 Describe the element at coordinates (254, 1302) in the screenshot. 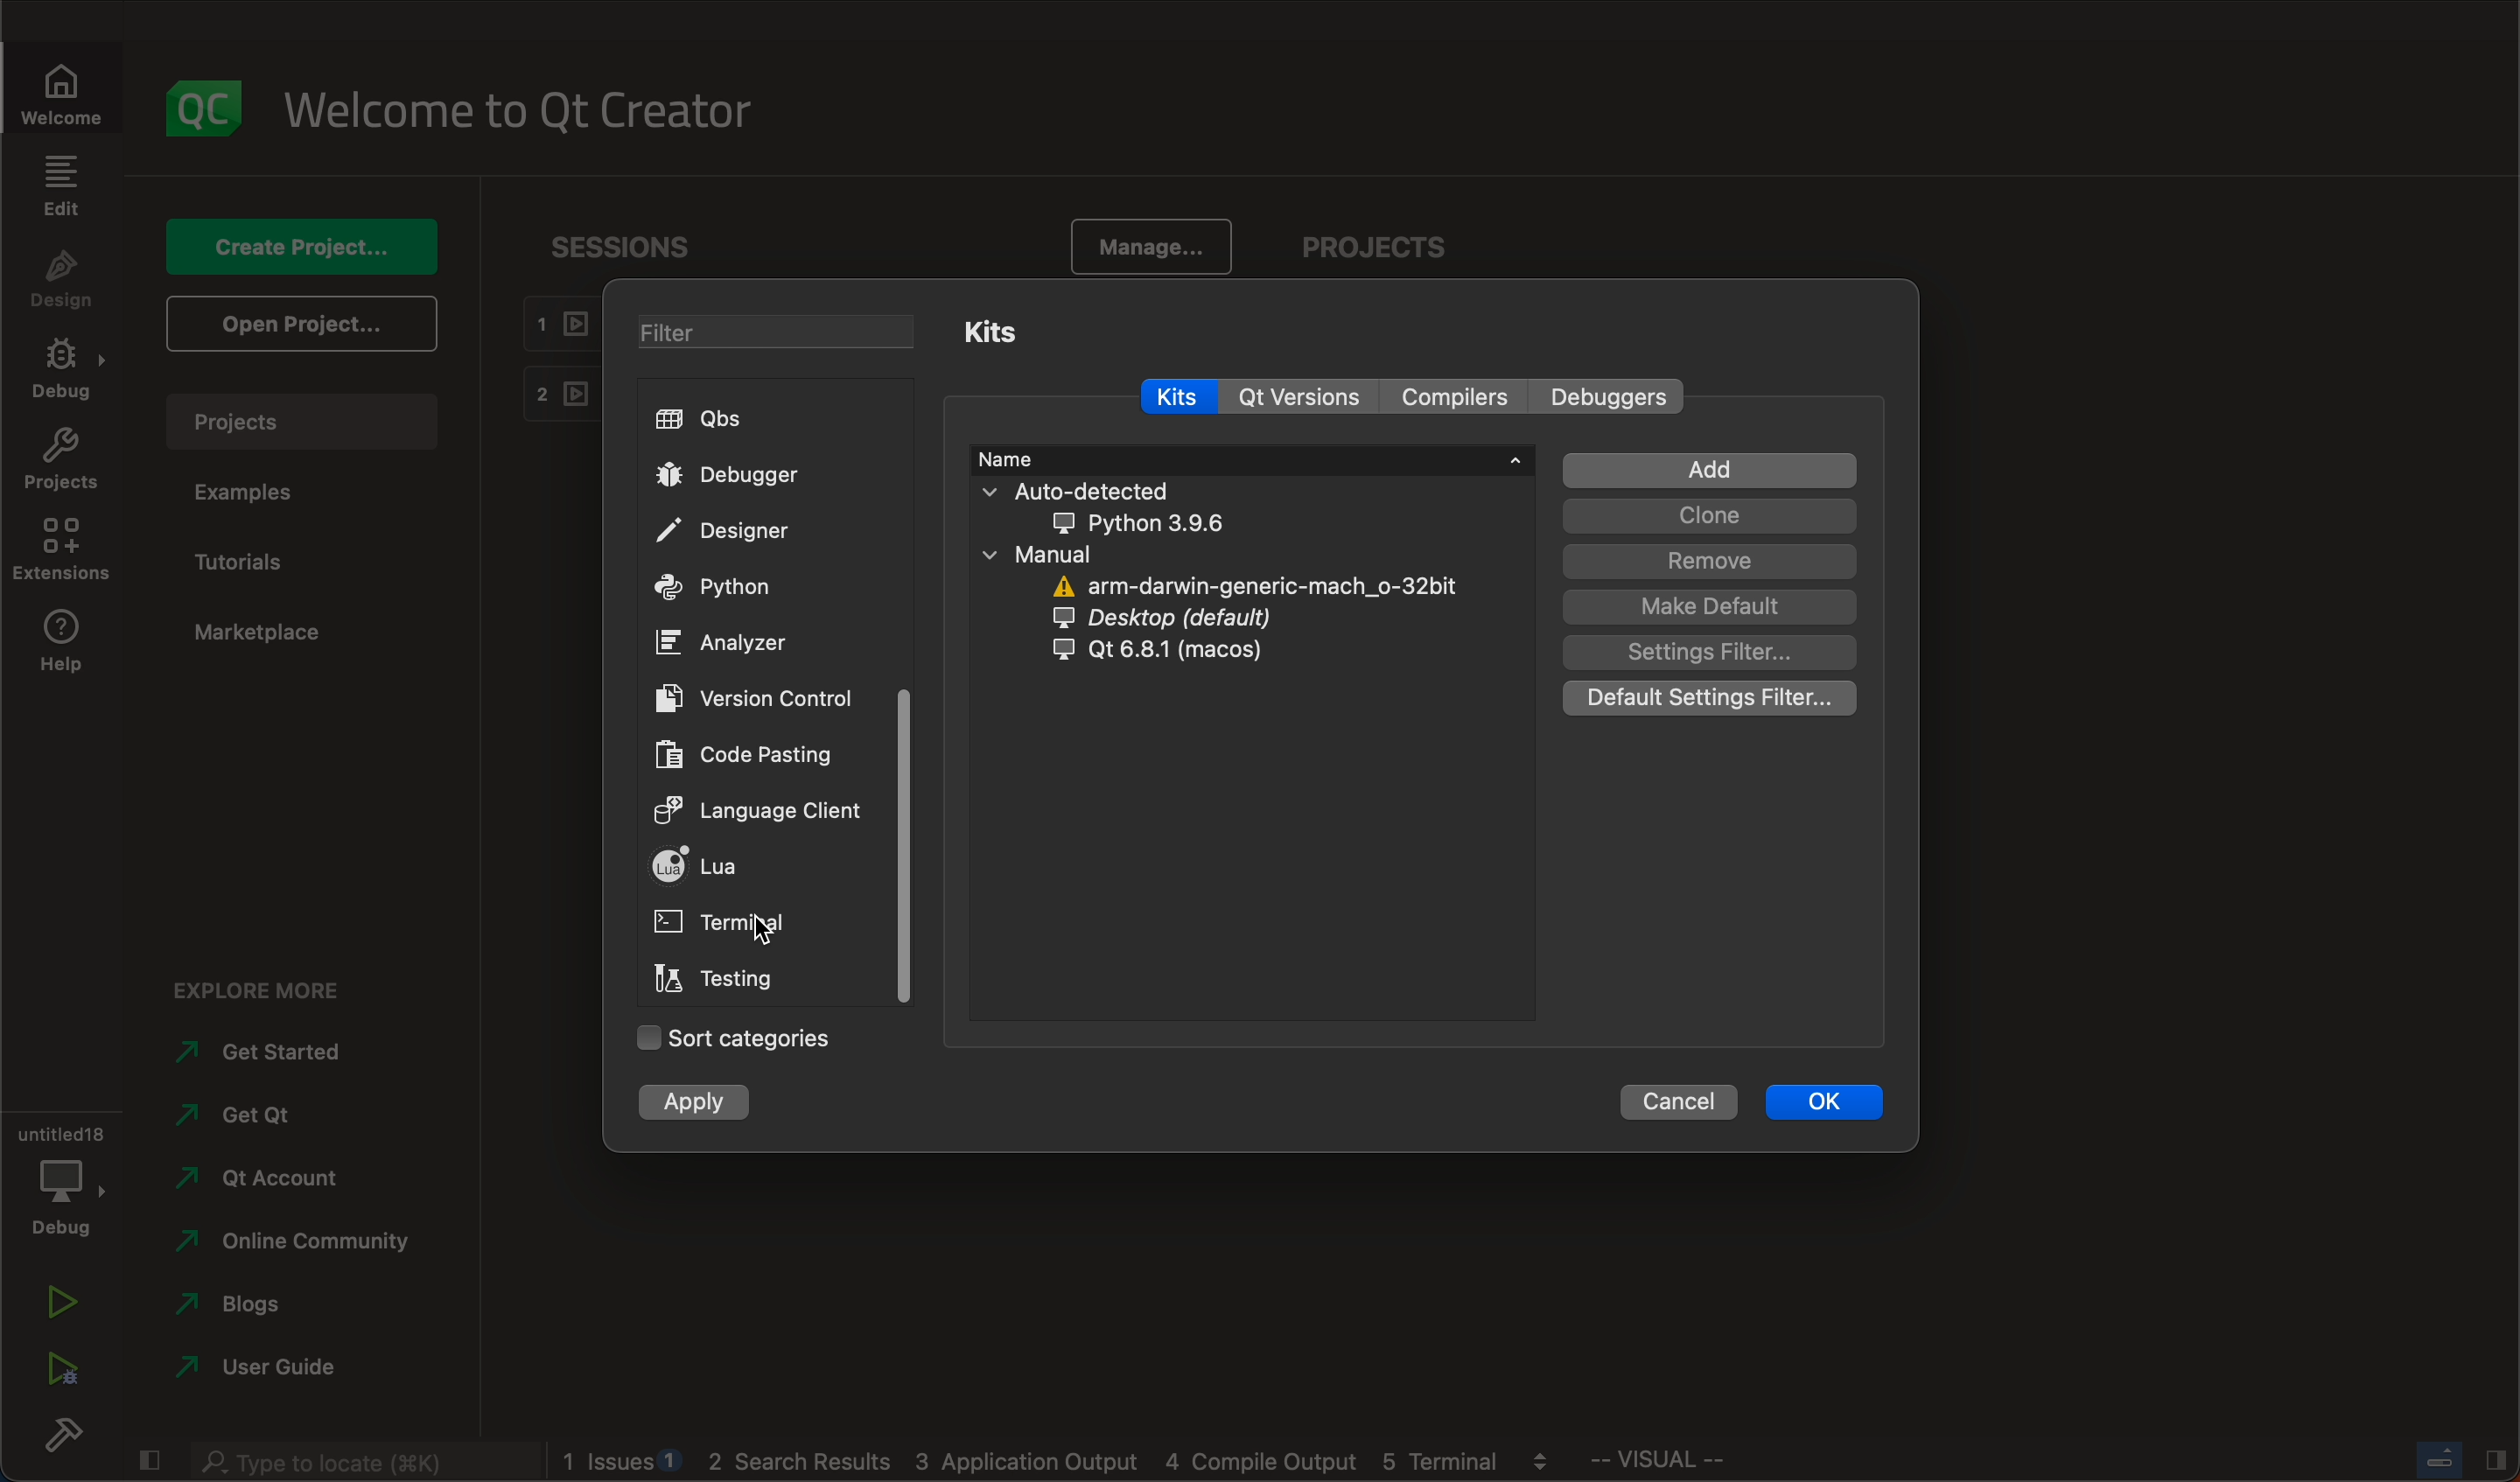

I see `blogs` at that location.